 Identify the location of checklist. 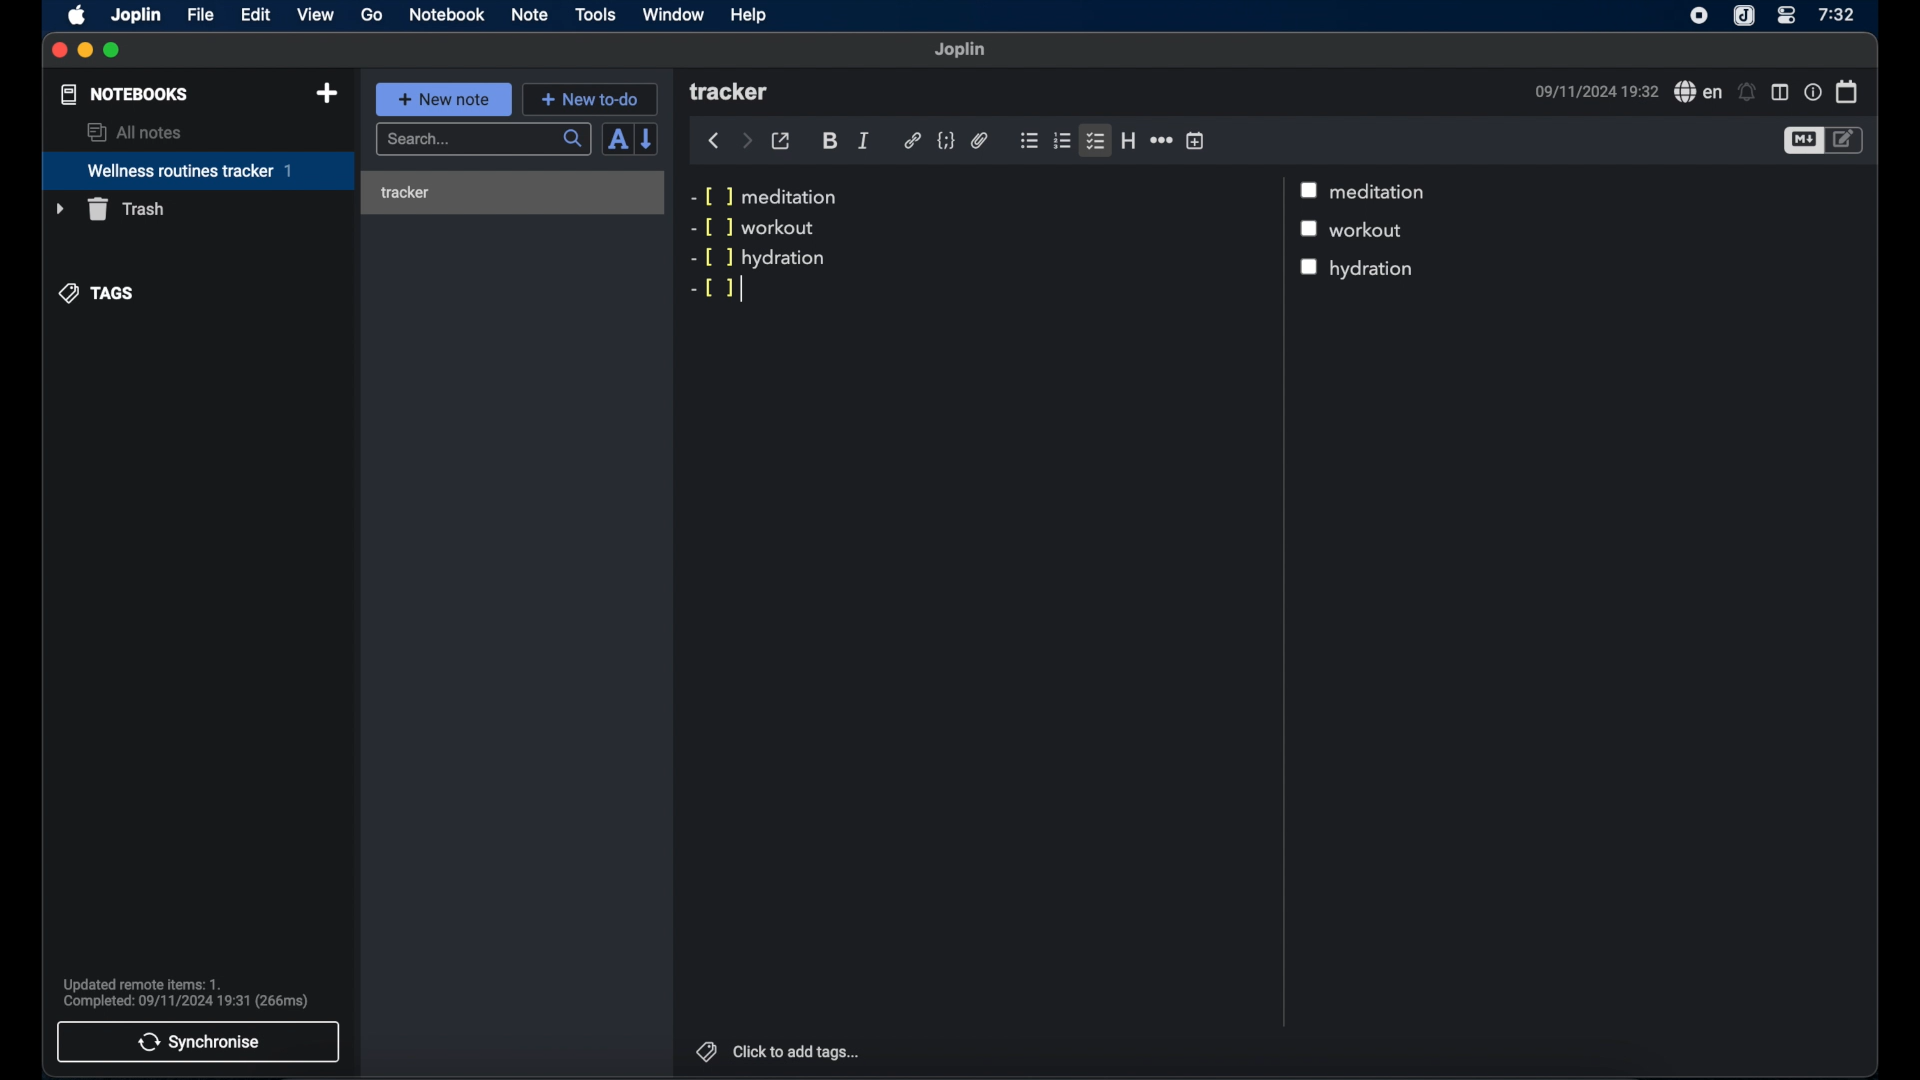
(1094, 142).